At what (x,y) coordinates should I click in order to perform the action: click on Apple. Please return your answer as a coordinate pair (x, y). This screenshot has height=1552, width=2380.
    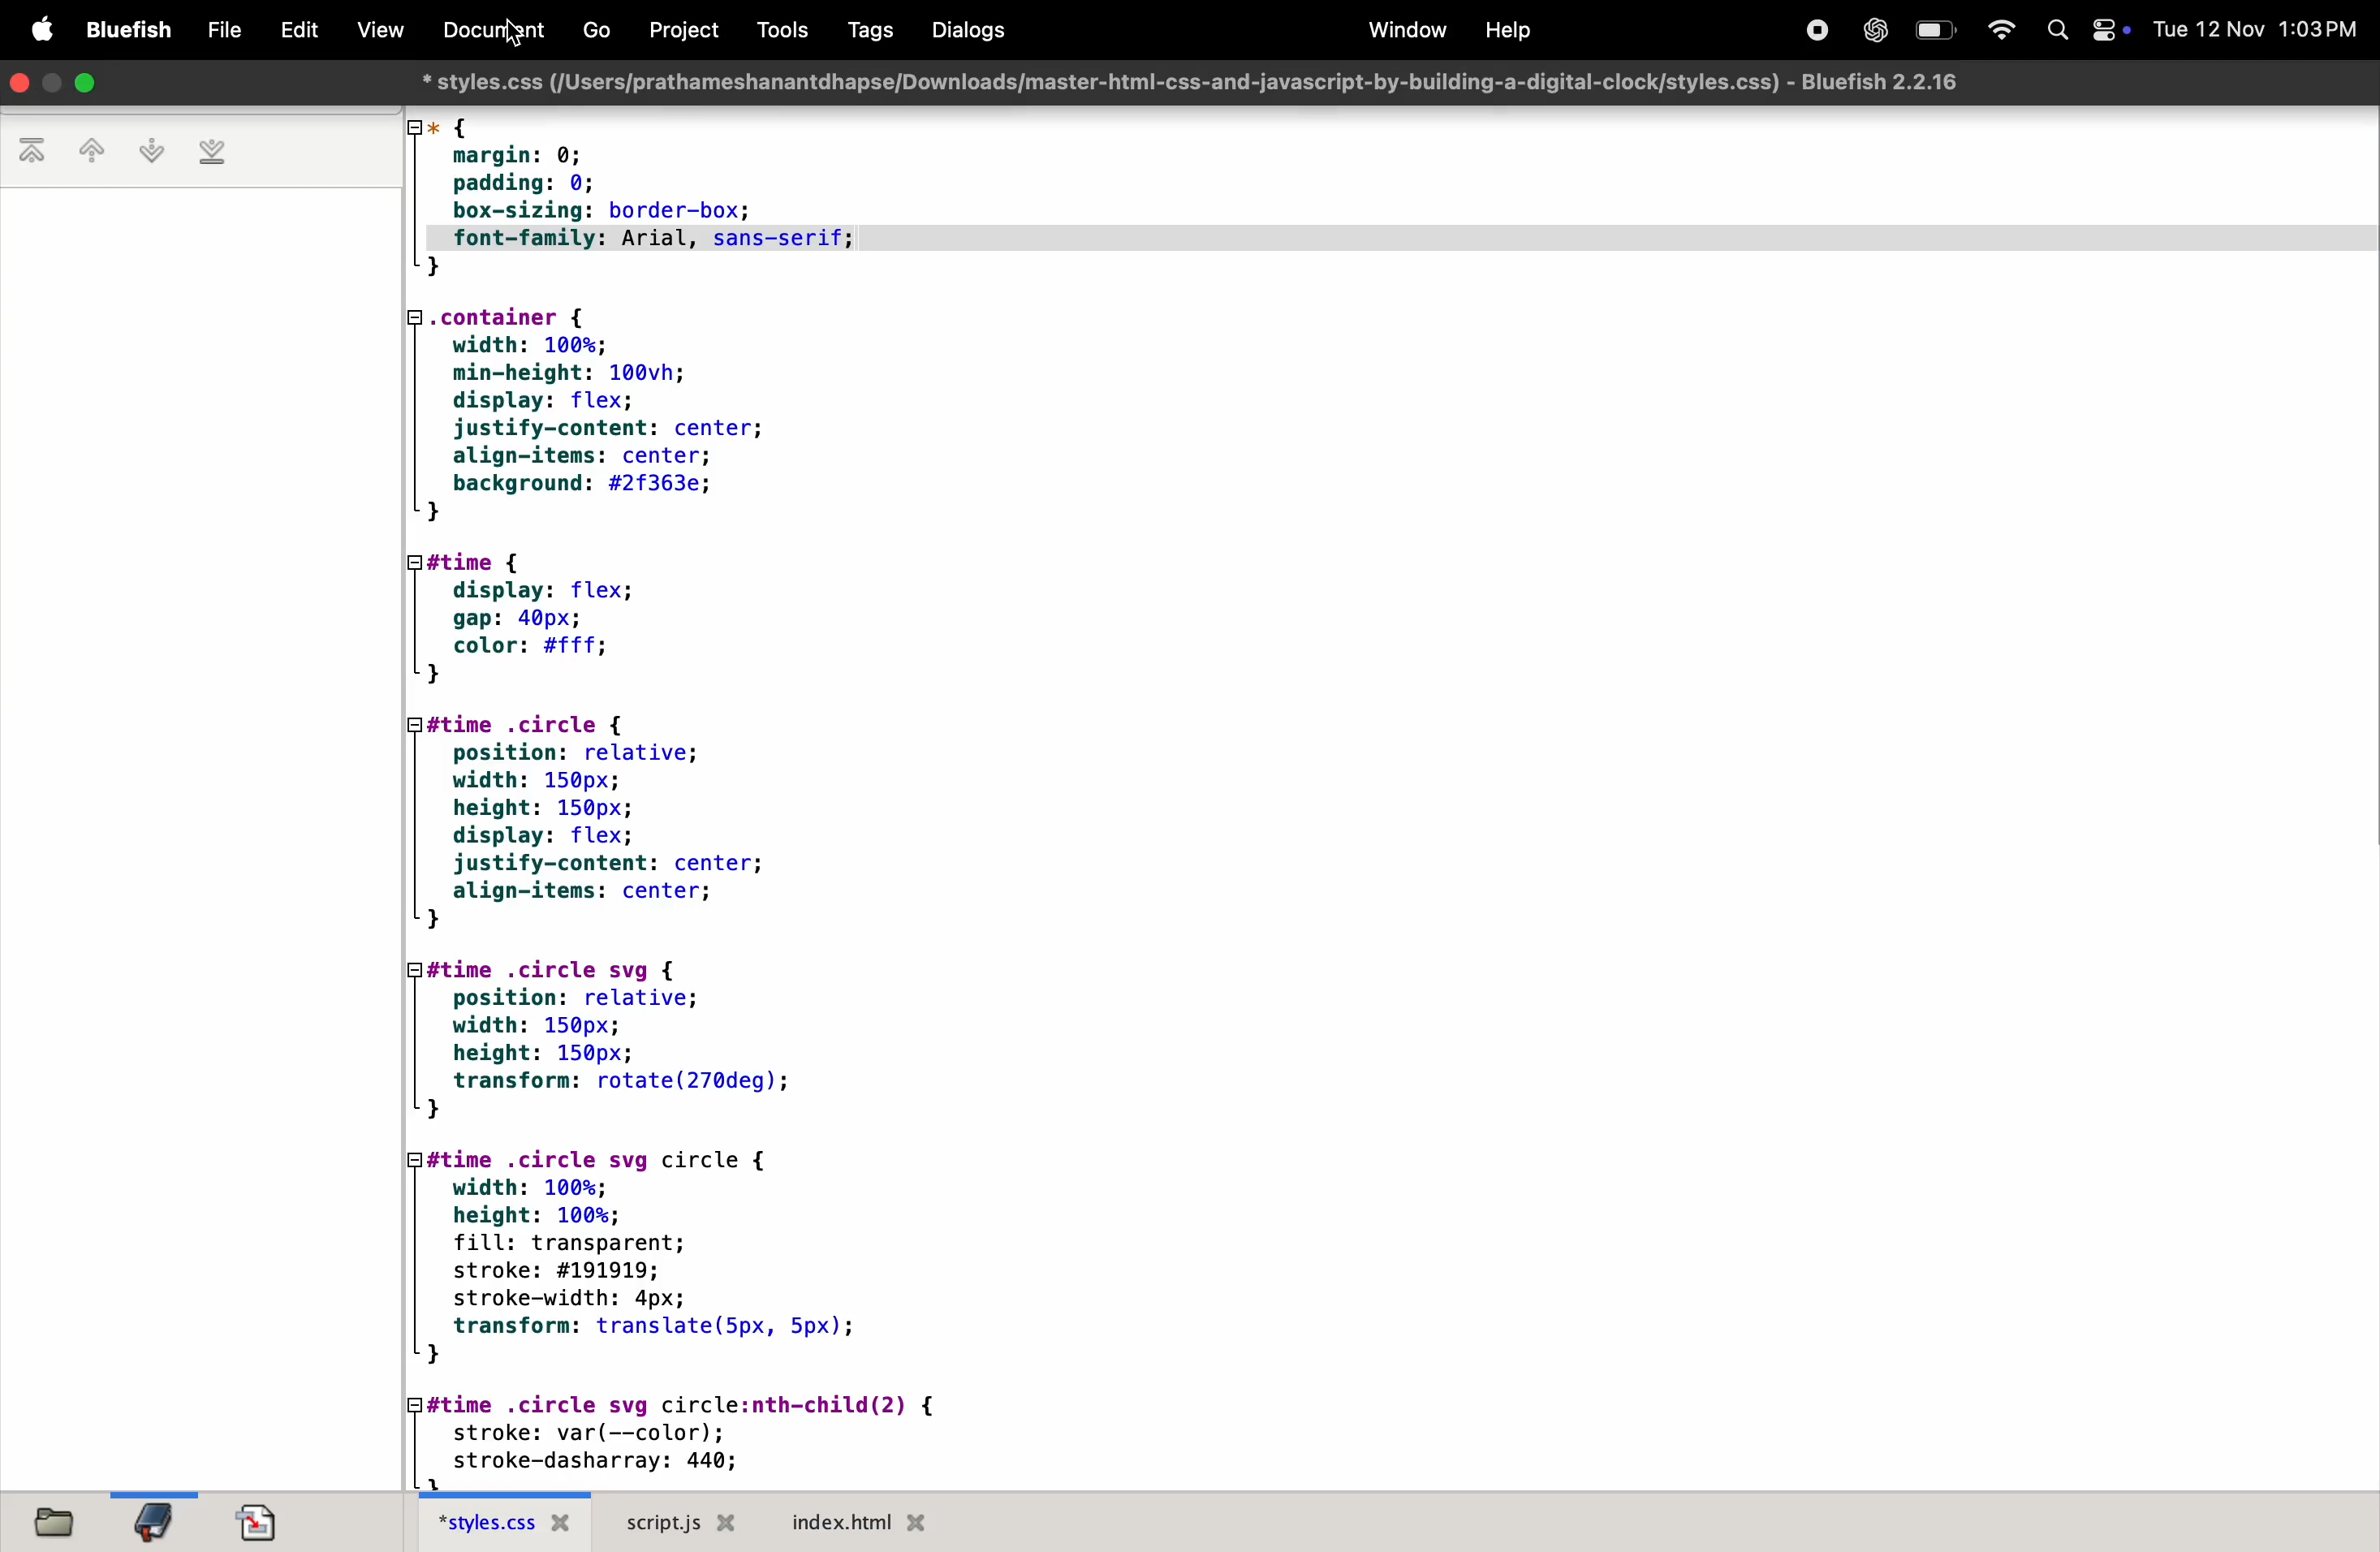
    Looking at the image, I should click on (33, 28).